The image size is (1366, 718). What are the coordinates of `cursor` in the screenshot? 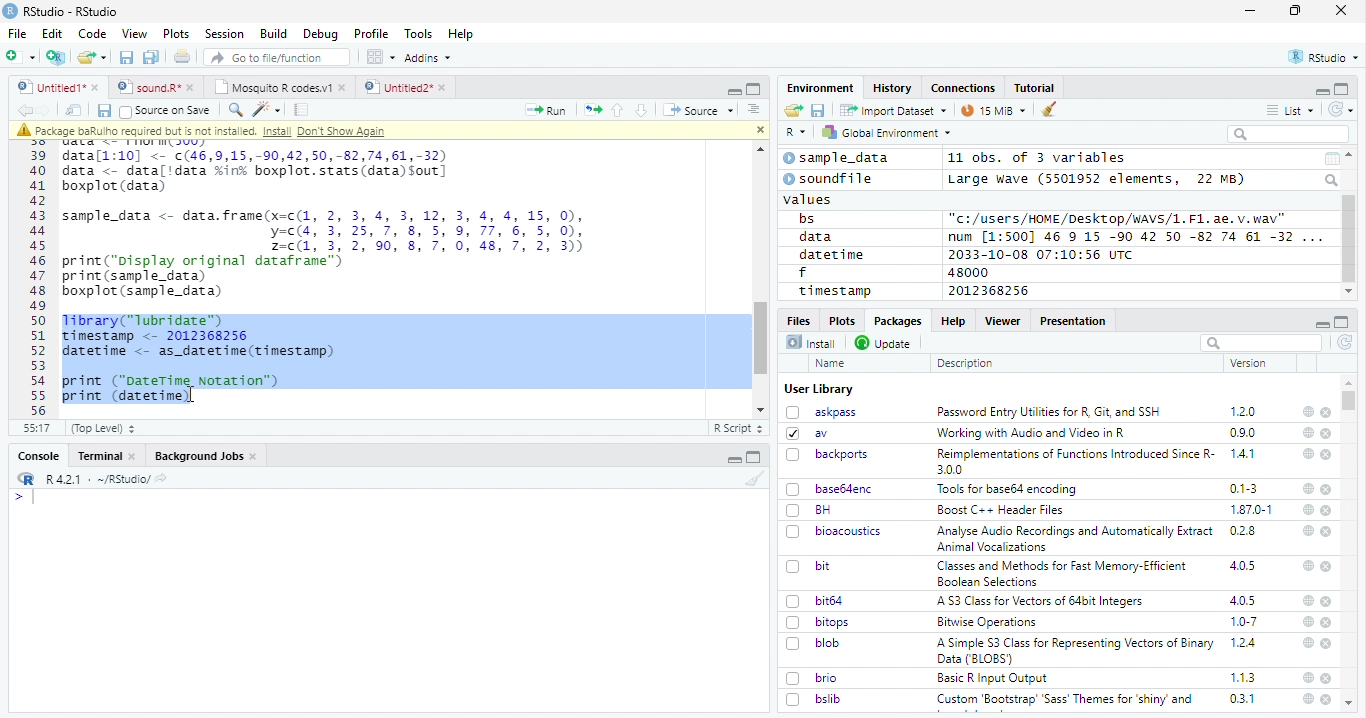 It's located at (195, 398).